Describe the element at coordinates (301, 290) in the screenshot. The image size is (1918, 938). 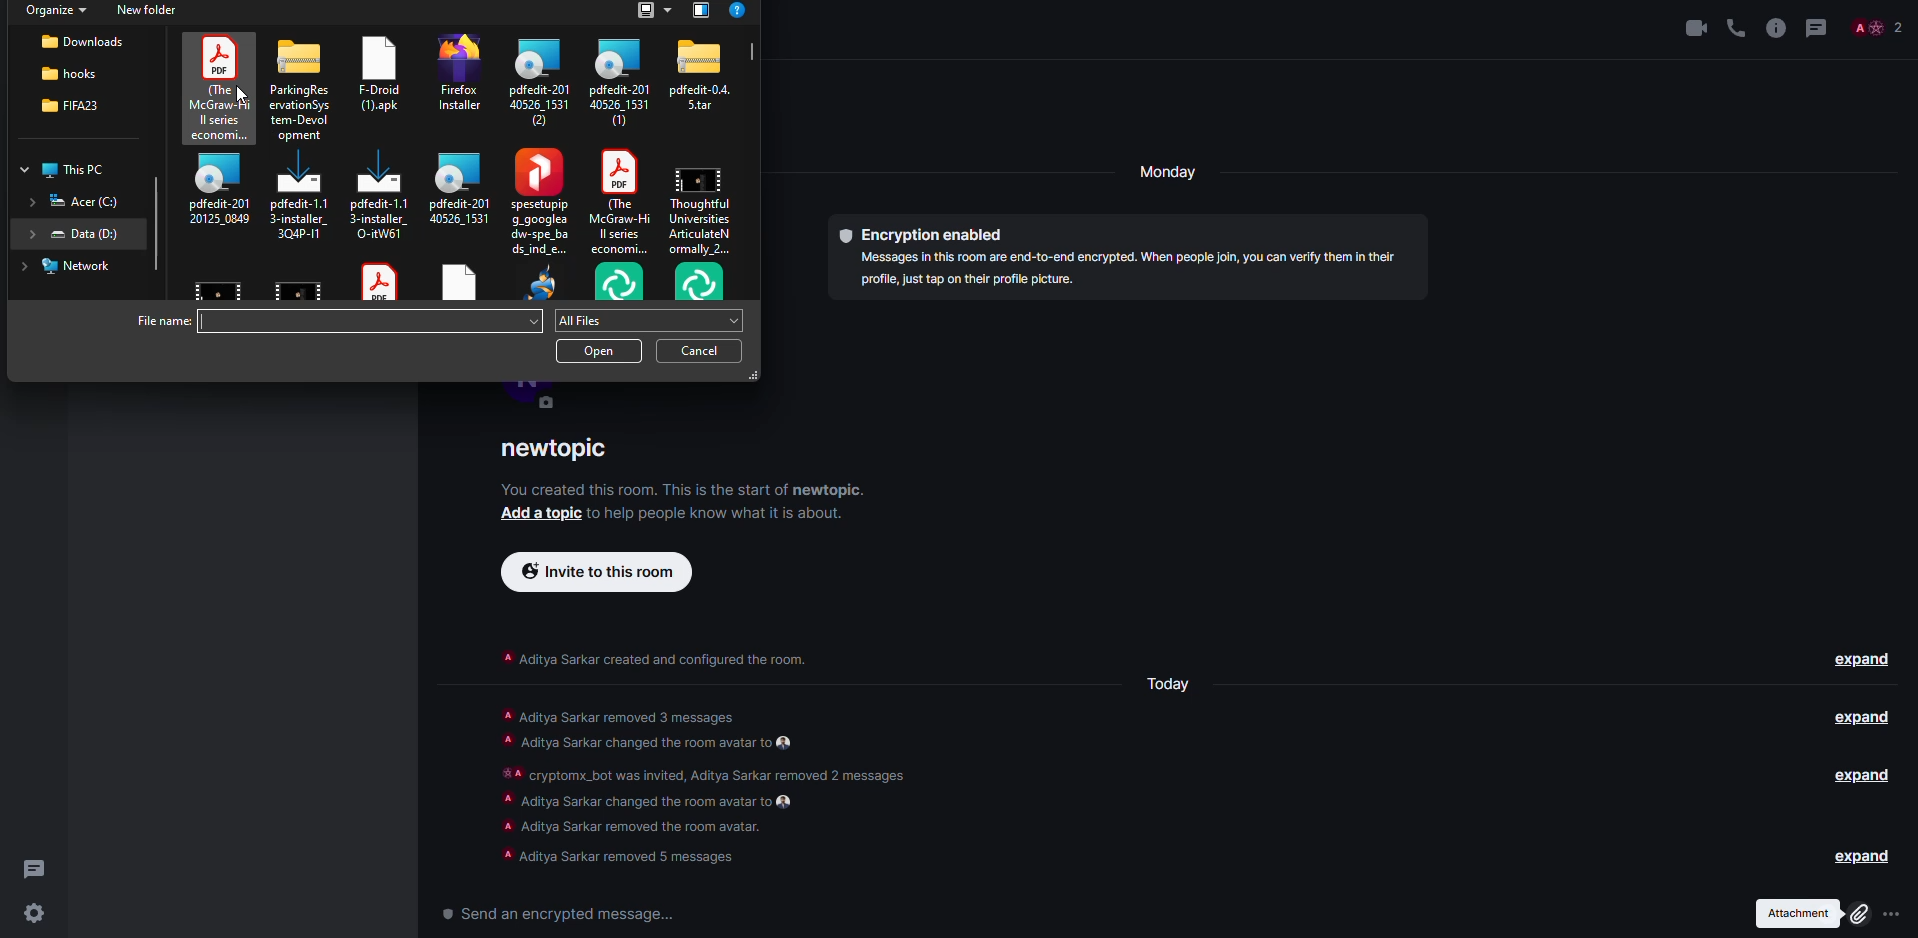
I see `file` at that location.